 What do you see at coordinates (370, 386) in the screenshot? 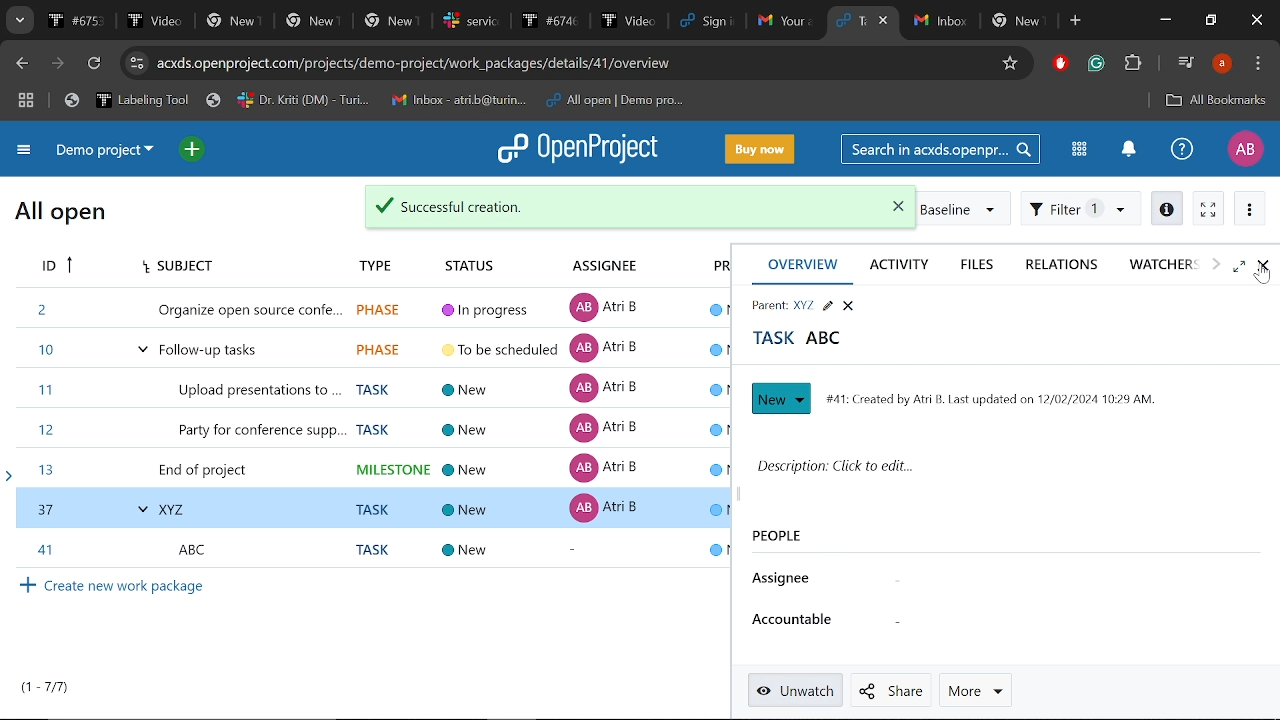
I see `Existing tasks` at bounding box center [370, 386].